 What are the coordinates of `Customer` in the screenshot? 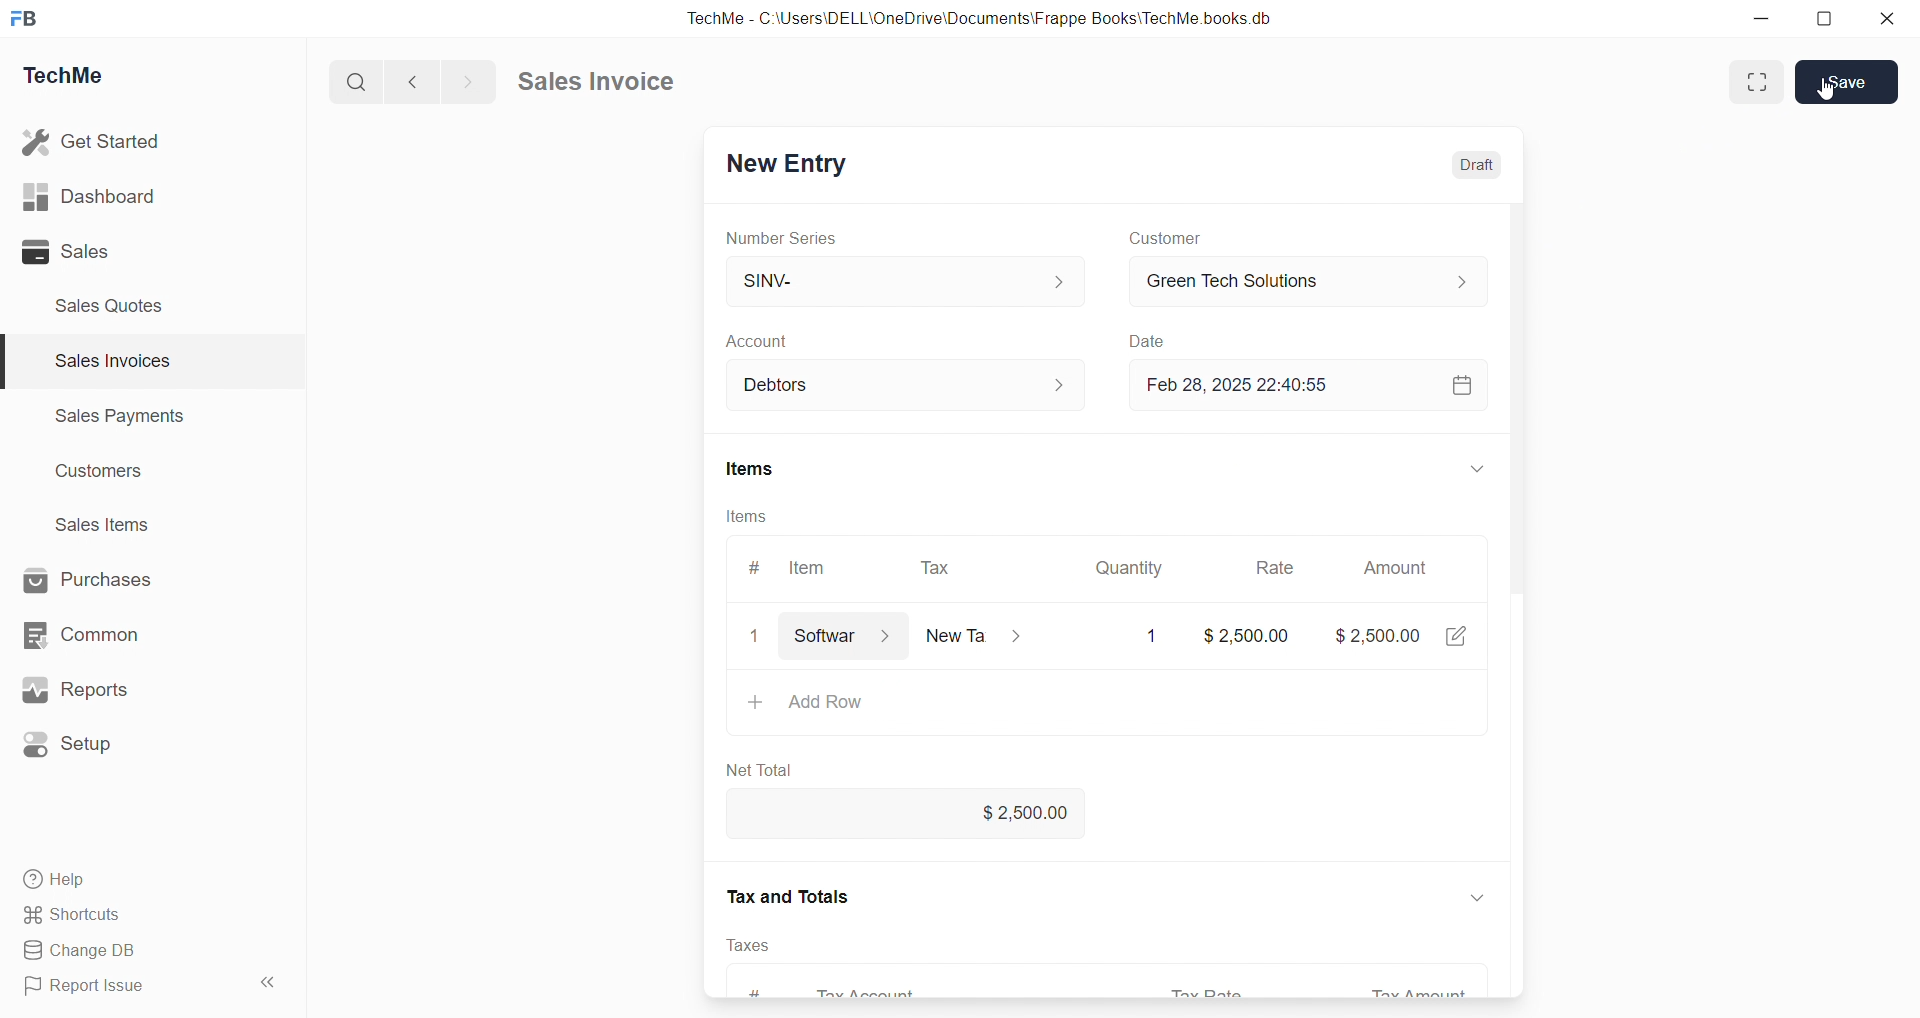 It's located at (1166, 238).